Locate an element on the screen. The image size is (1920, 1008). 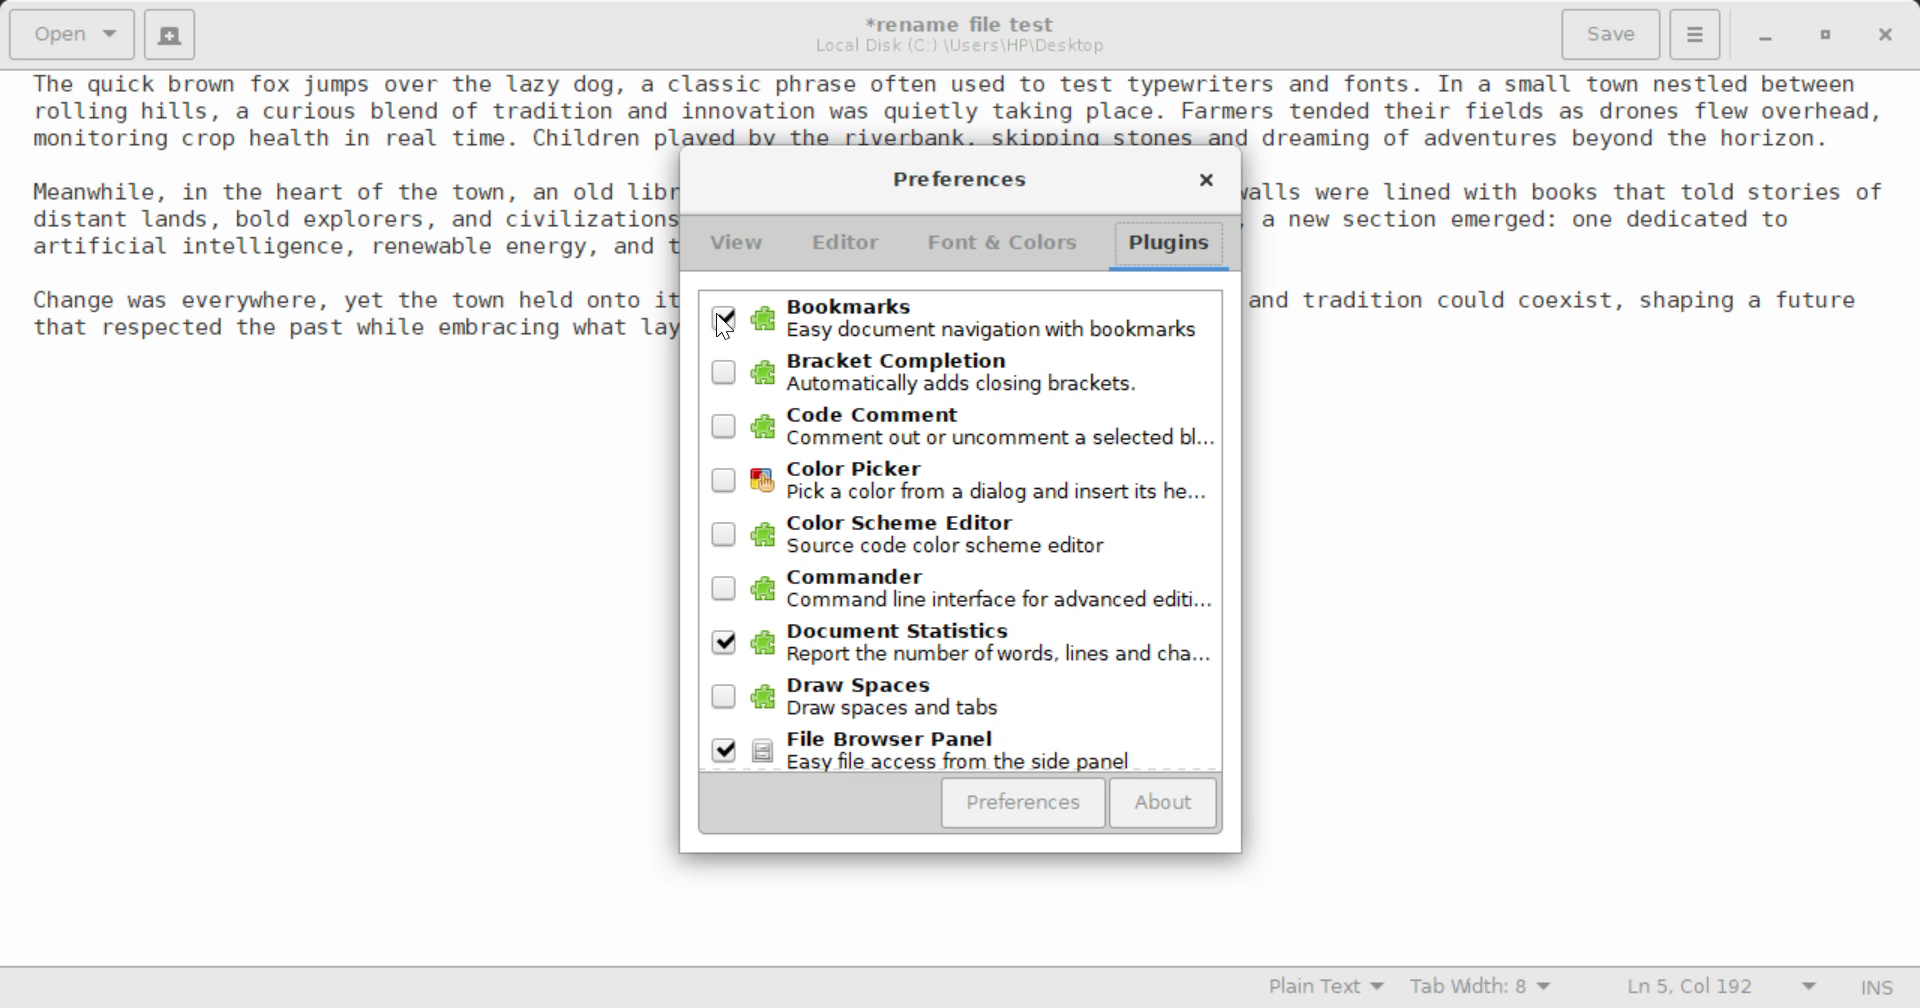
Close Window is located at coordinates (1206, 183).